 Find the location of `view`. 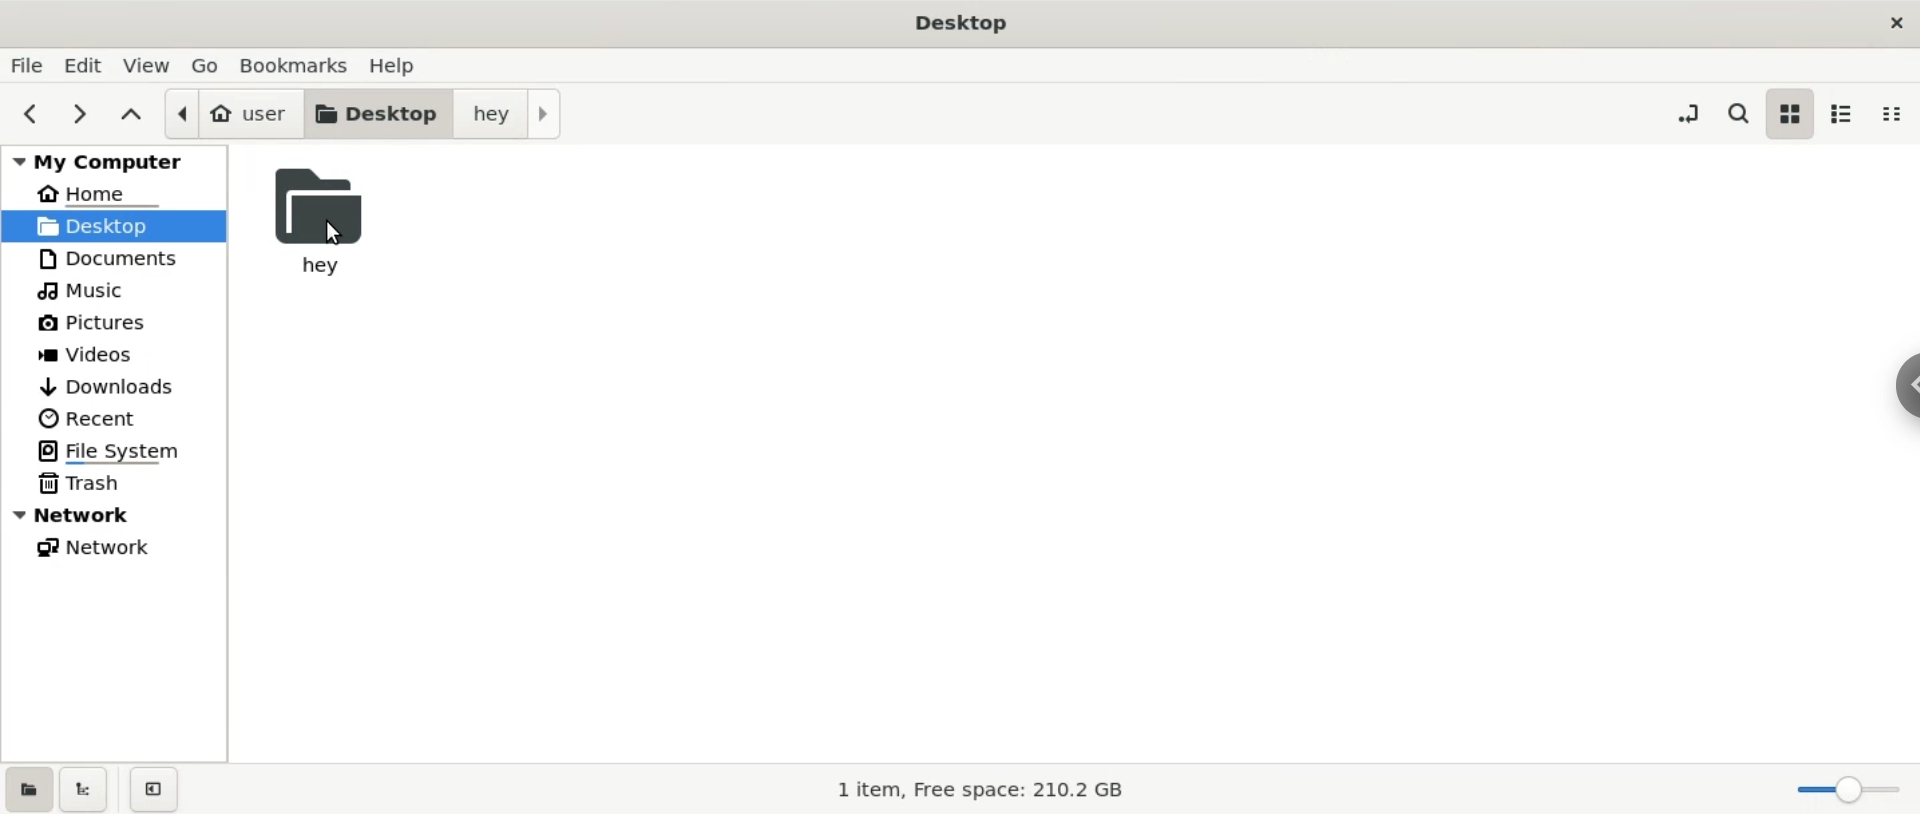

view is located at coordinates (144, 66).